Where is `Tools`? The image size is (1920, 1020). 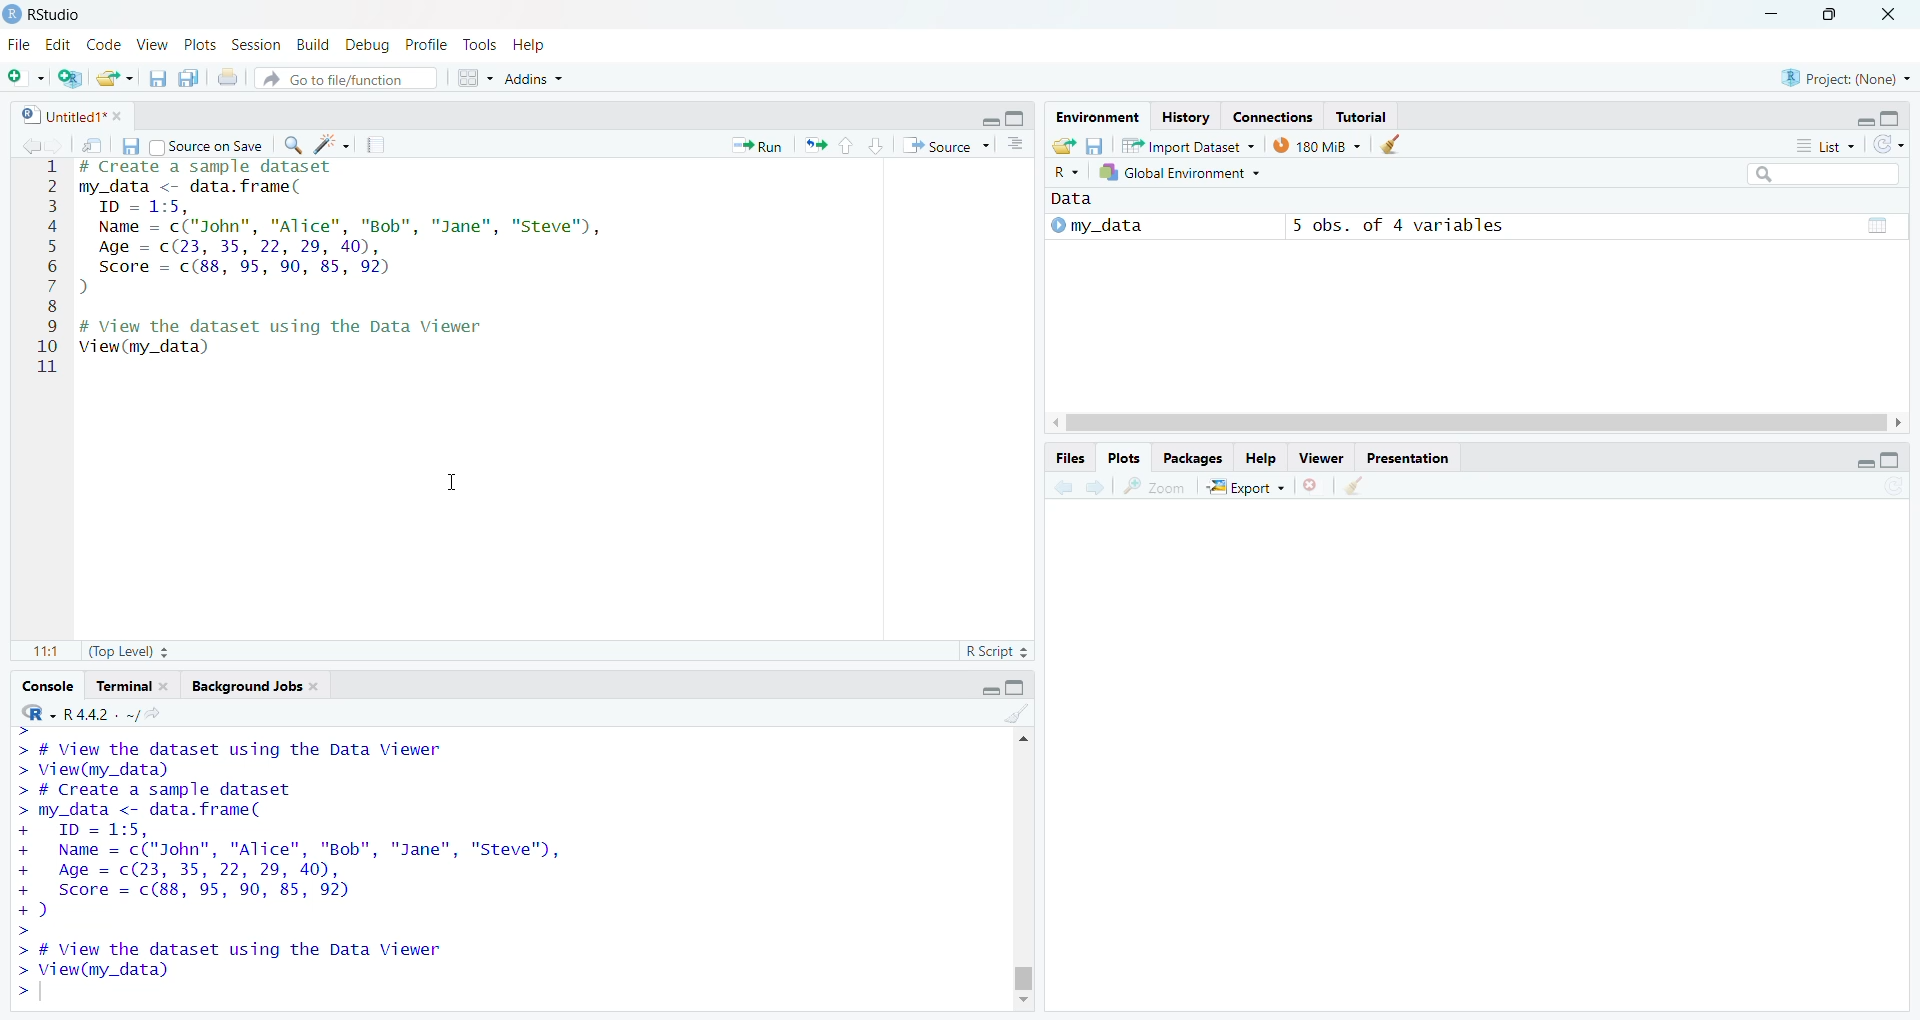
Tools is located at coordinates (481, 44).